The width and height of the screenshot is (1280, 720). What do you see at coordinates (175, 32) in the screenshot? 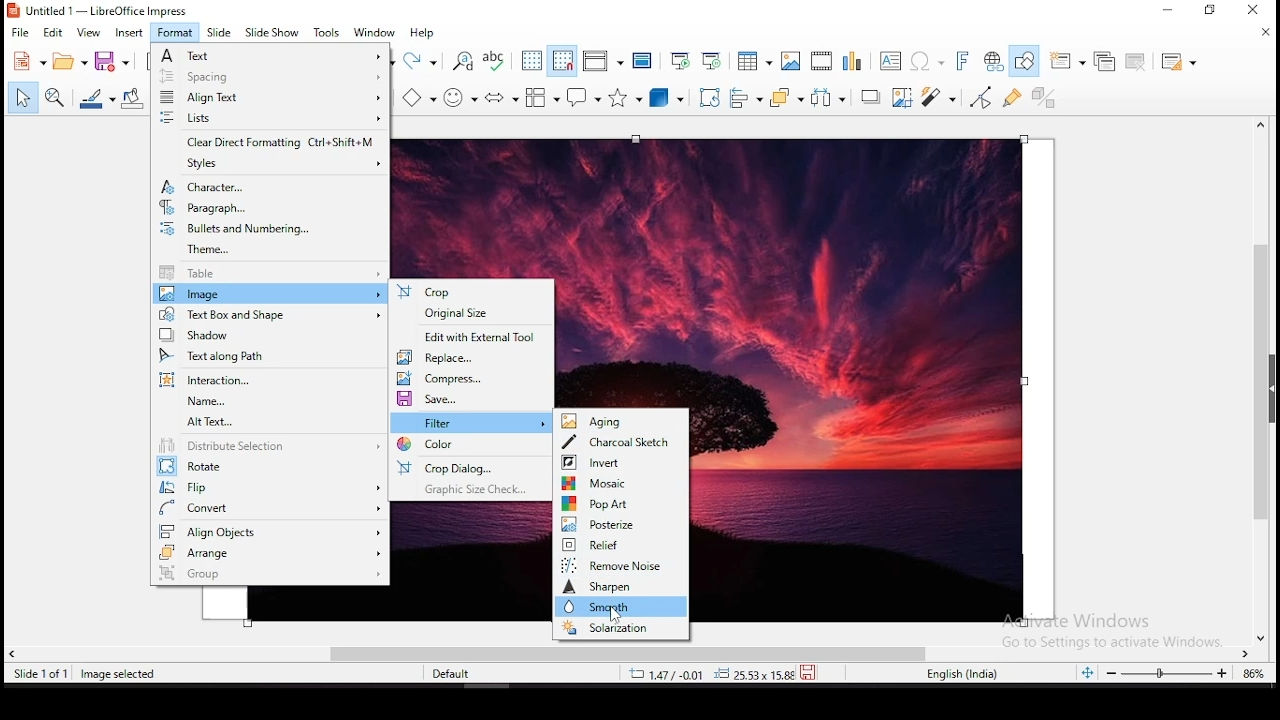
I see `format` at bounding box center [175, 32].